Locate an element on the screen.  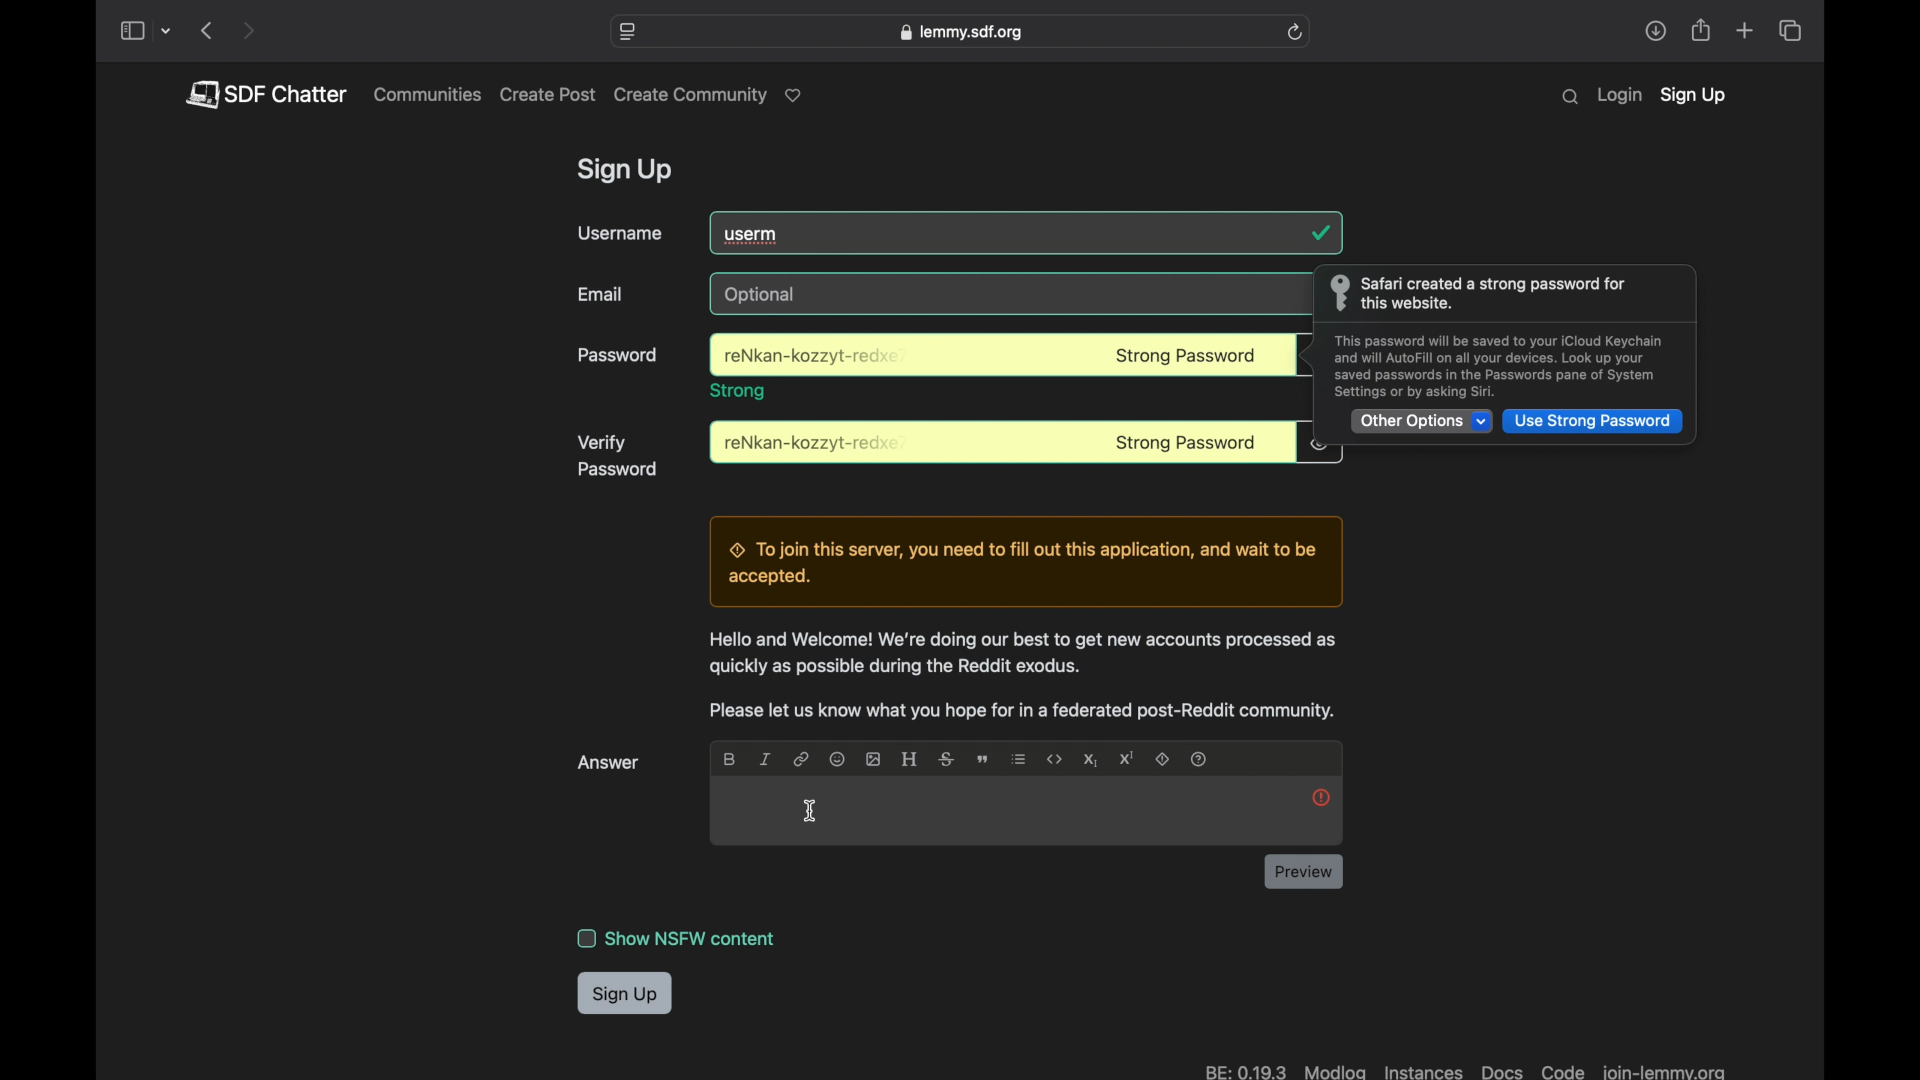
strong password is located at coordinates (1186, 444).